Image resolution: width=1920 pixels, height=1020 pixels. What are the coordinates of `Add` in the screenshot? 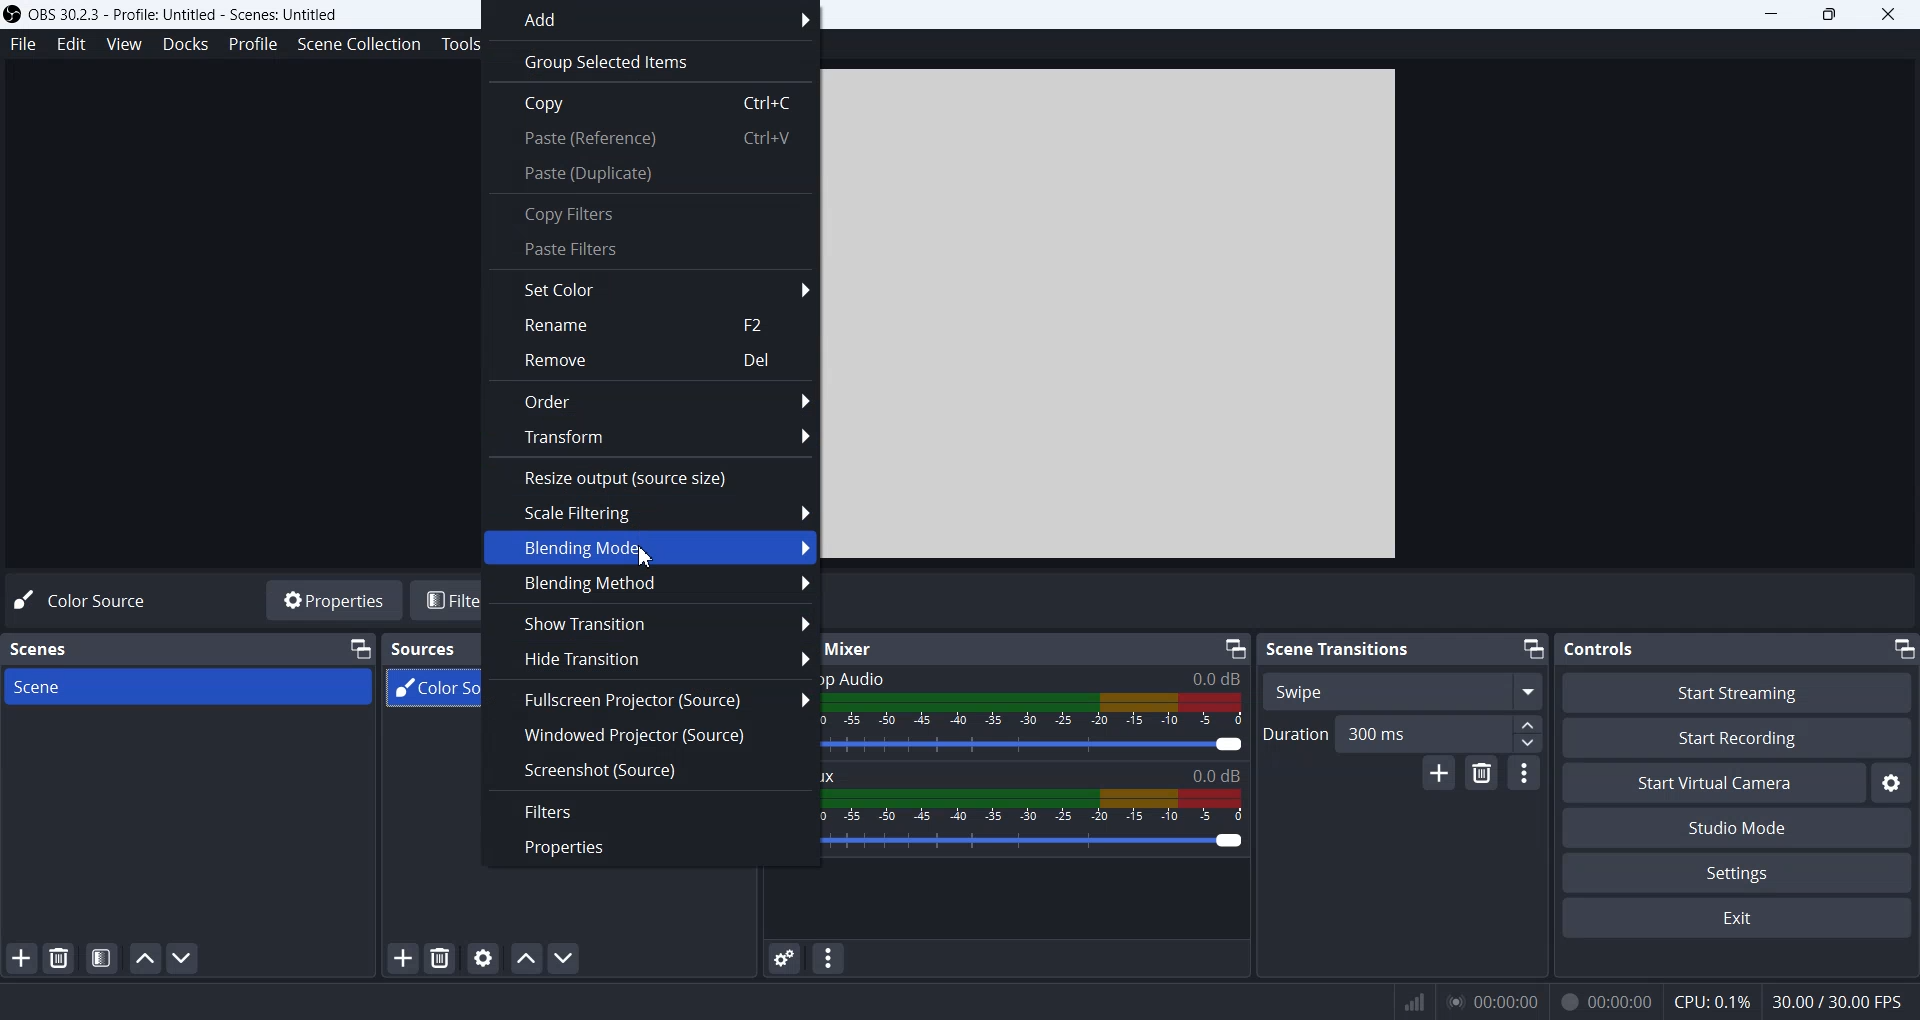 It's located at (654, 19).